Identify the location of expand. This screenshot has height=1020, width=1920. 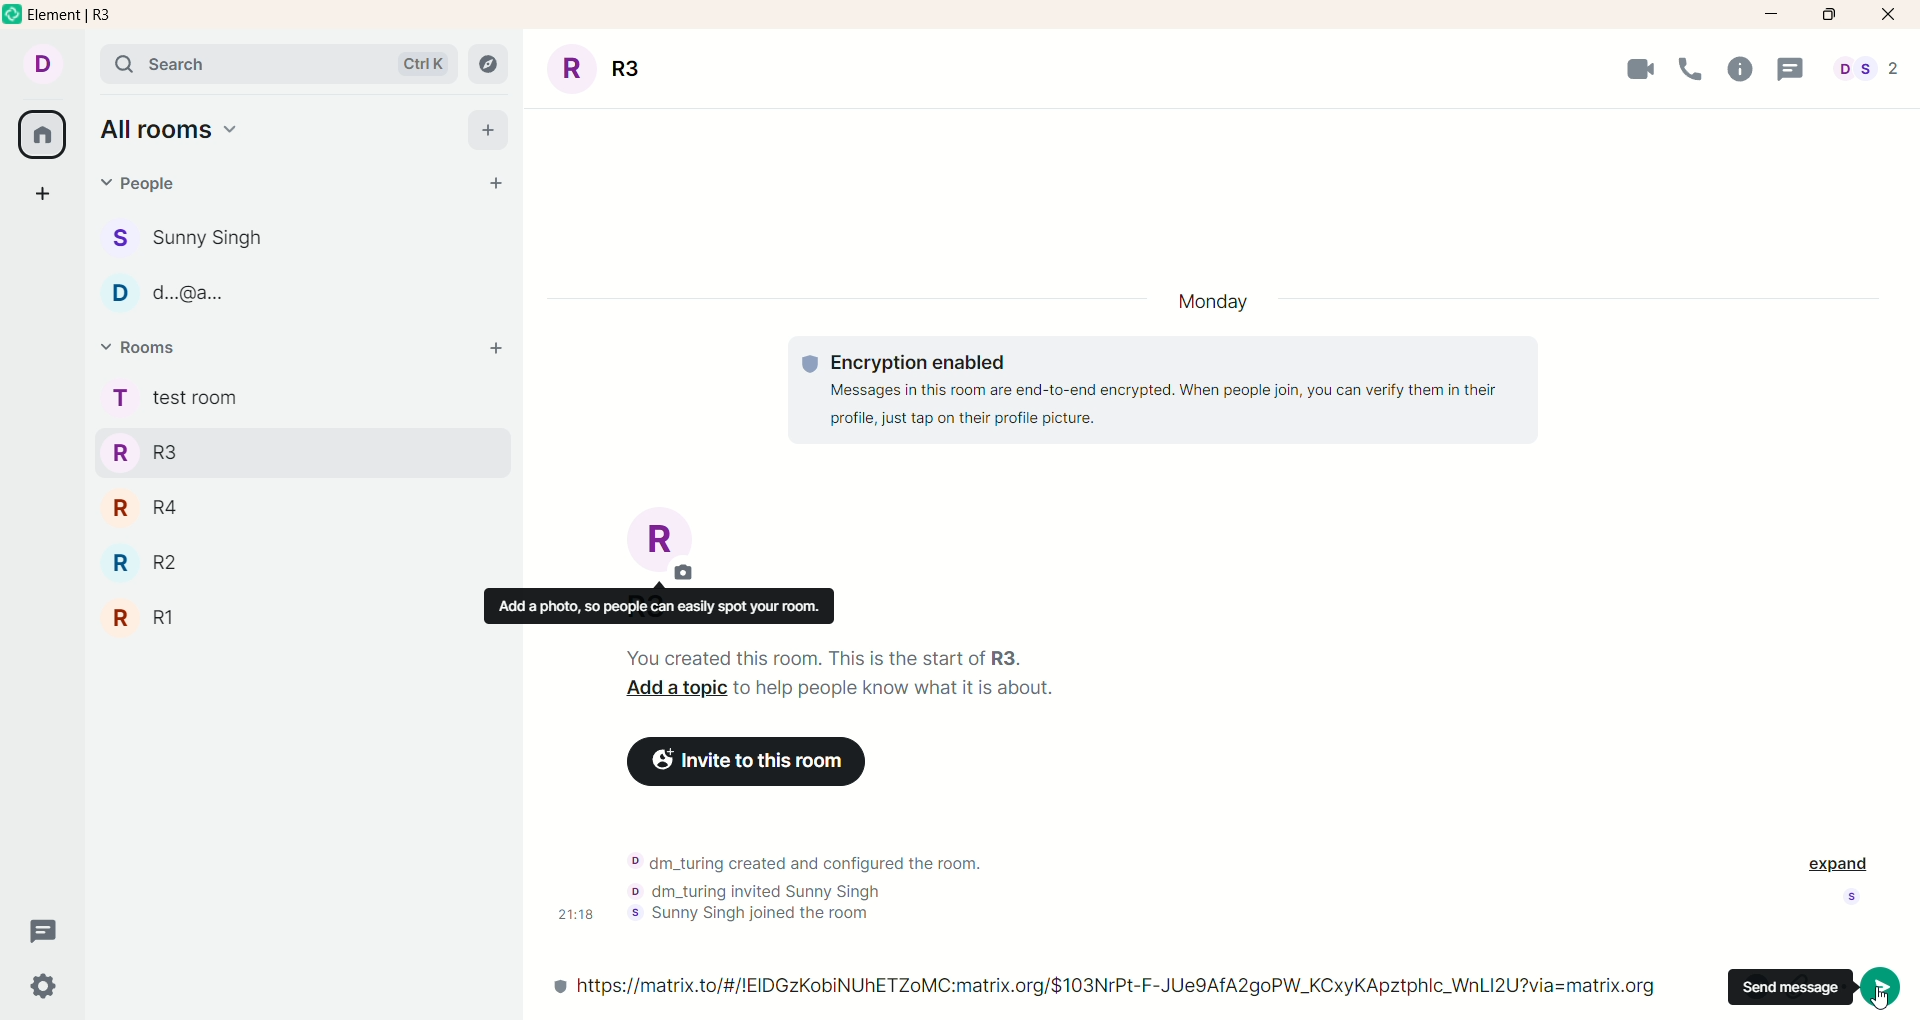
(1839, 866).